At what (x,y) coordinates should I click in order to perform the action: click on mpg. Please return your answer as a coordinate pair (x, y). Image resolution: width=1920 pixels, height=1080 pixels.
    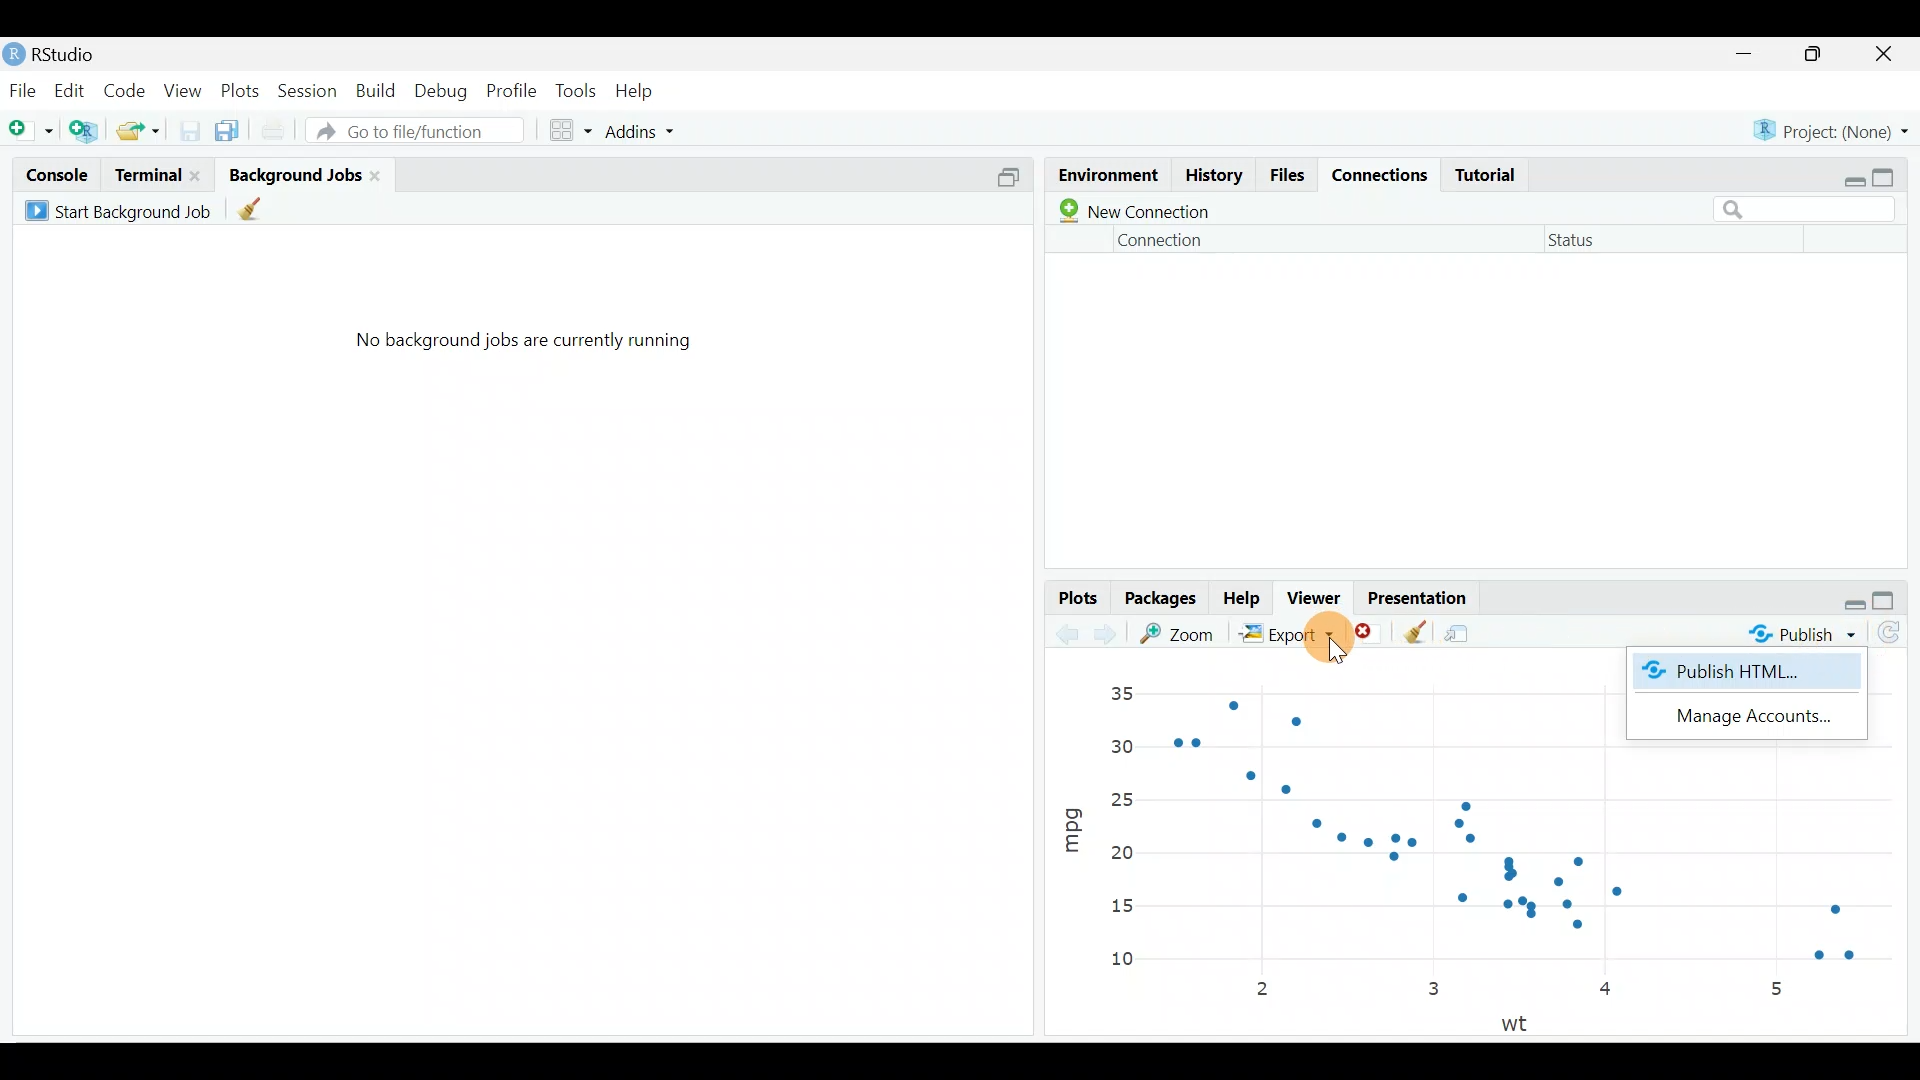
    Looking at the image, I should click on (1072, 822).